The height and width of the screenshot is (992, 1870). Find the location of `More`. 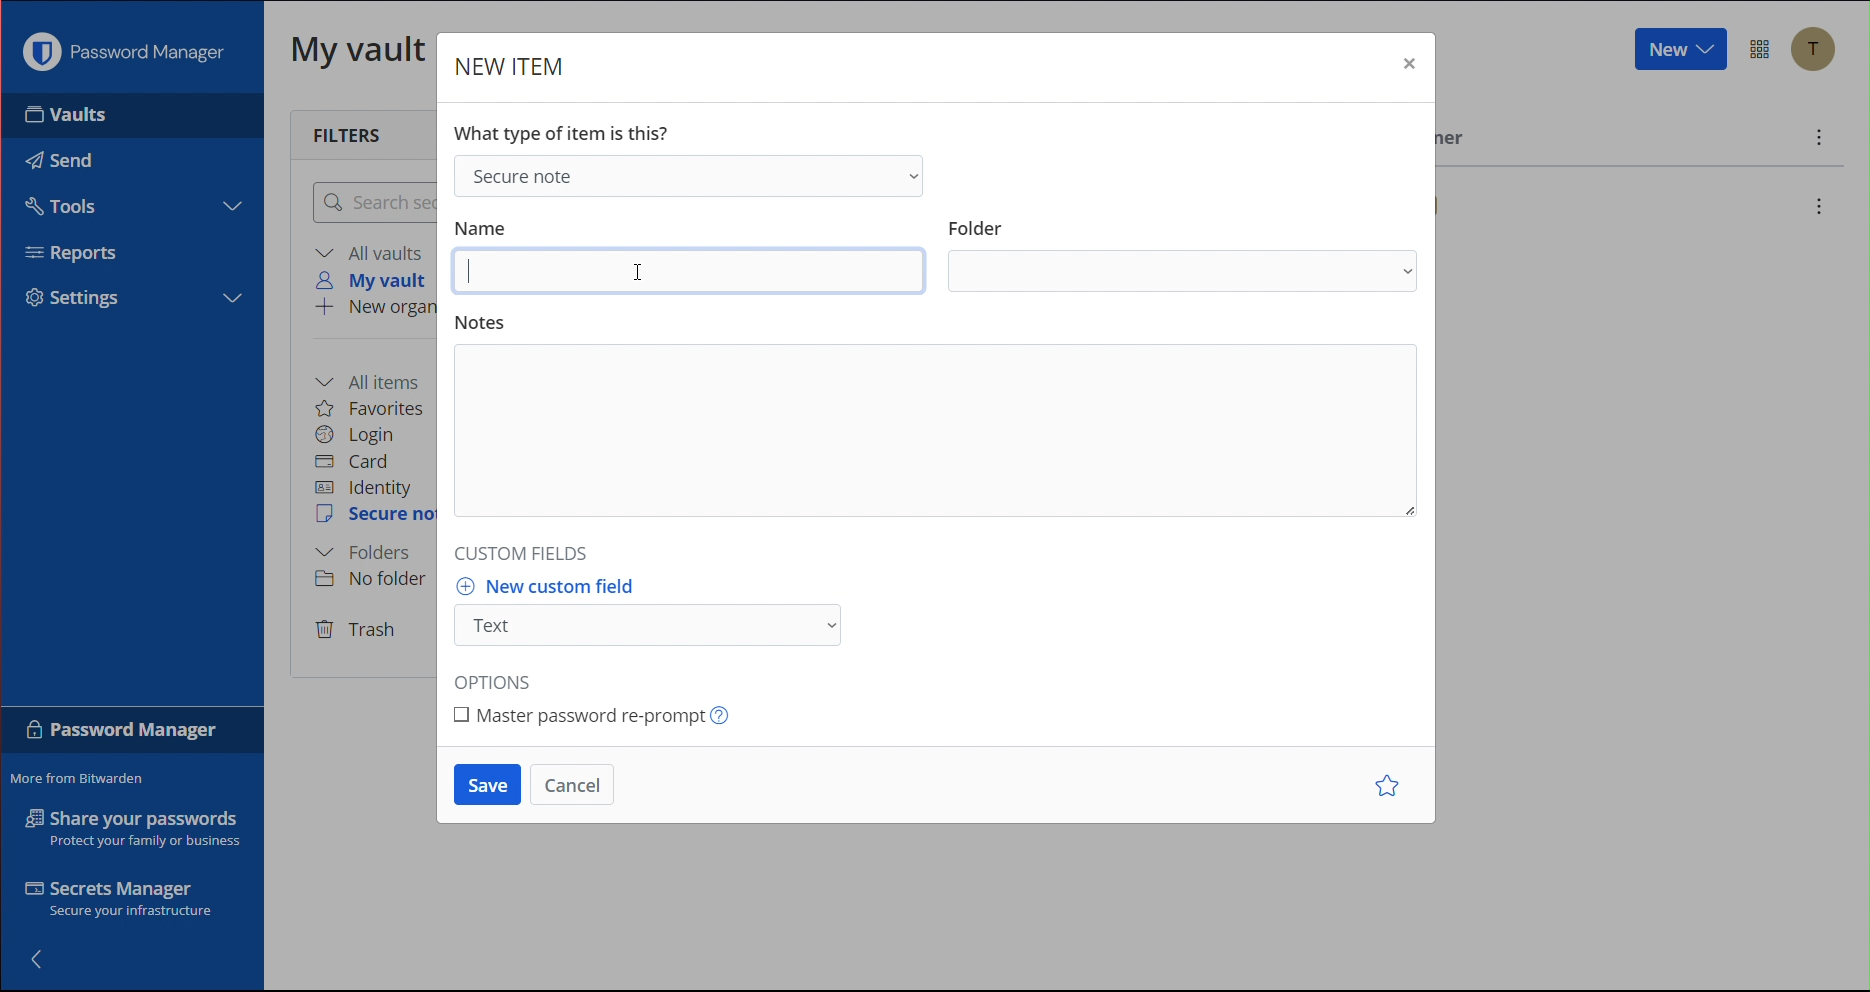

More is located at coordinates (1820, 140).